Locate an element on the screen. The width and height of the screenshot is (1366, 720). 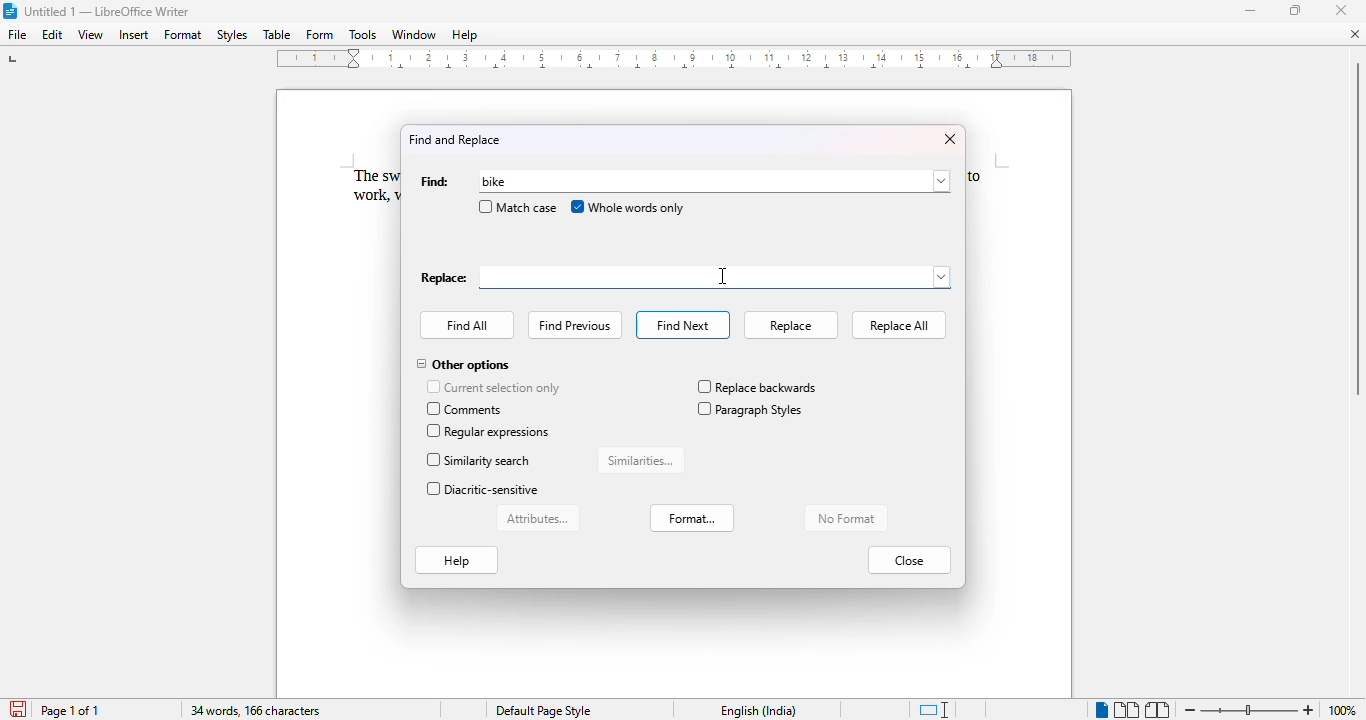
format is located at coordinates (184, 34).